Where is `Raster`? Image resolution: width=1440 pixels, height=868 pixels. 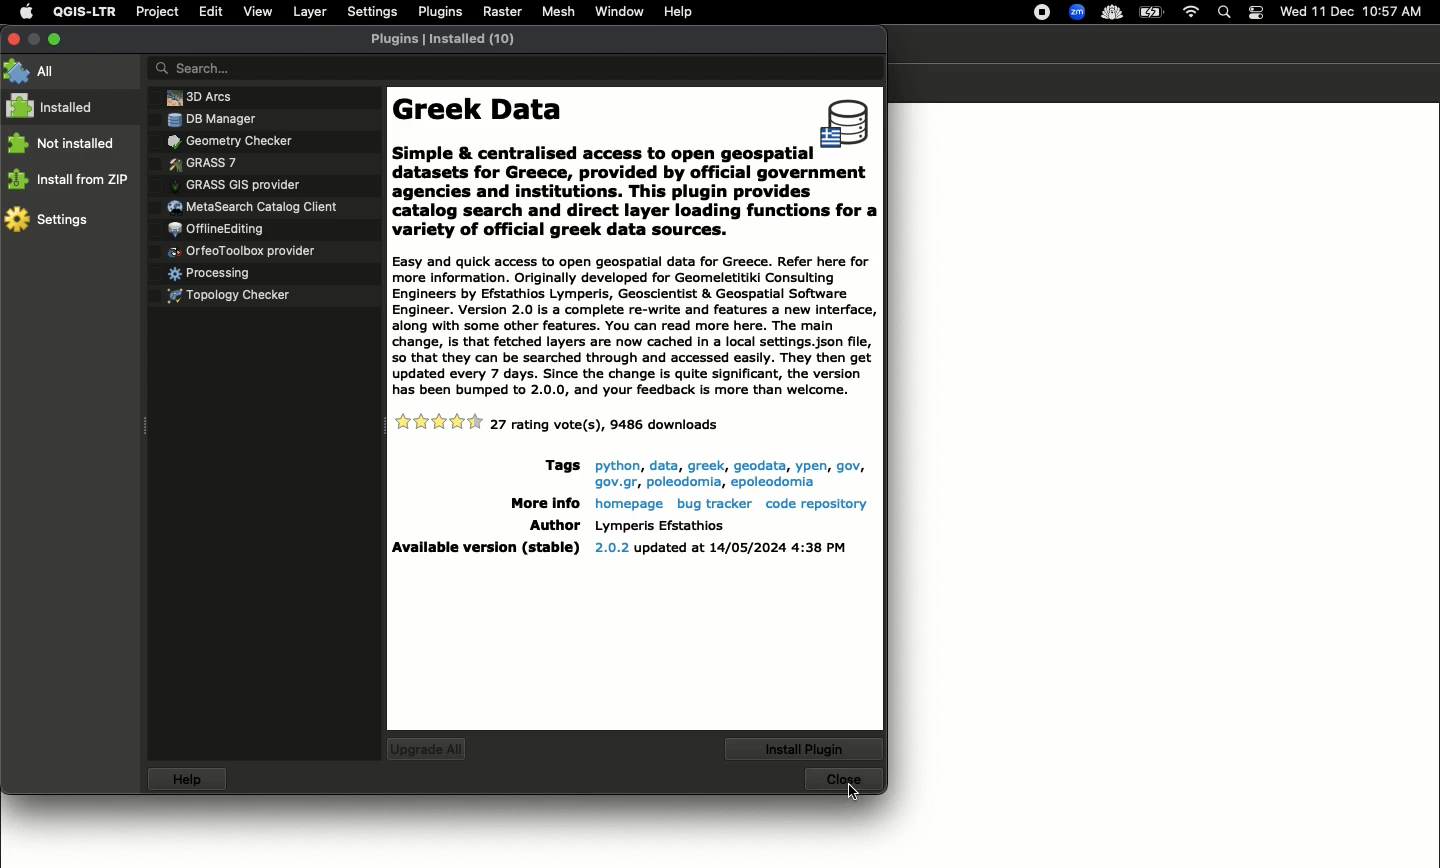 Raster is located at coordinates (503, 13).